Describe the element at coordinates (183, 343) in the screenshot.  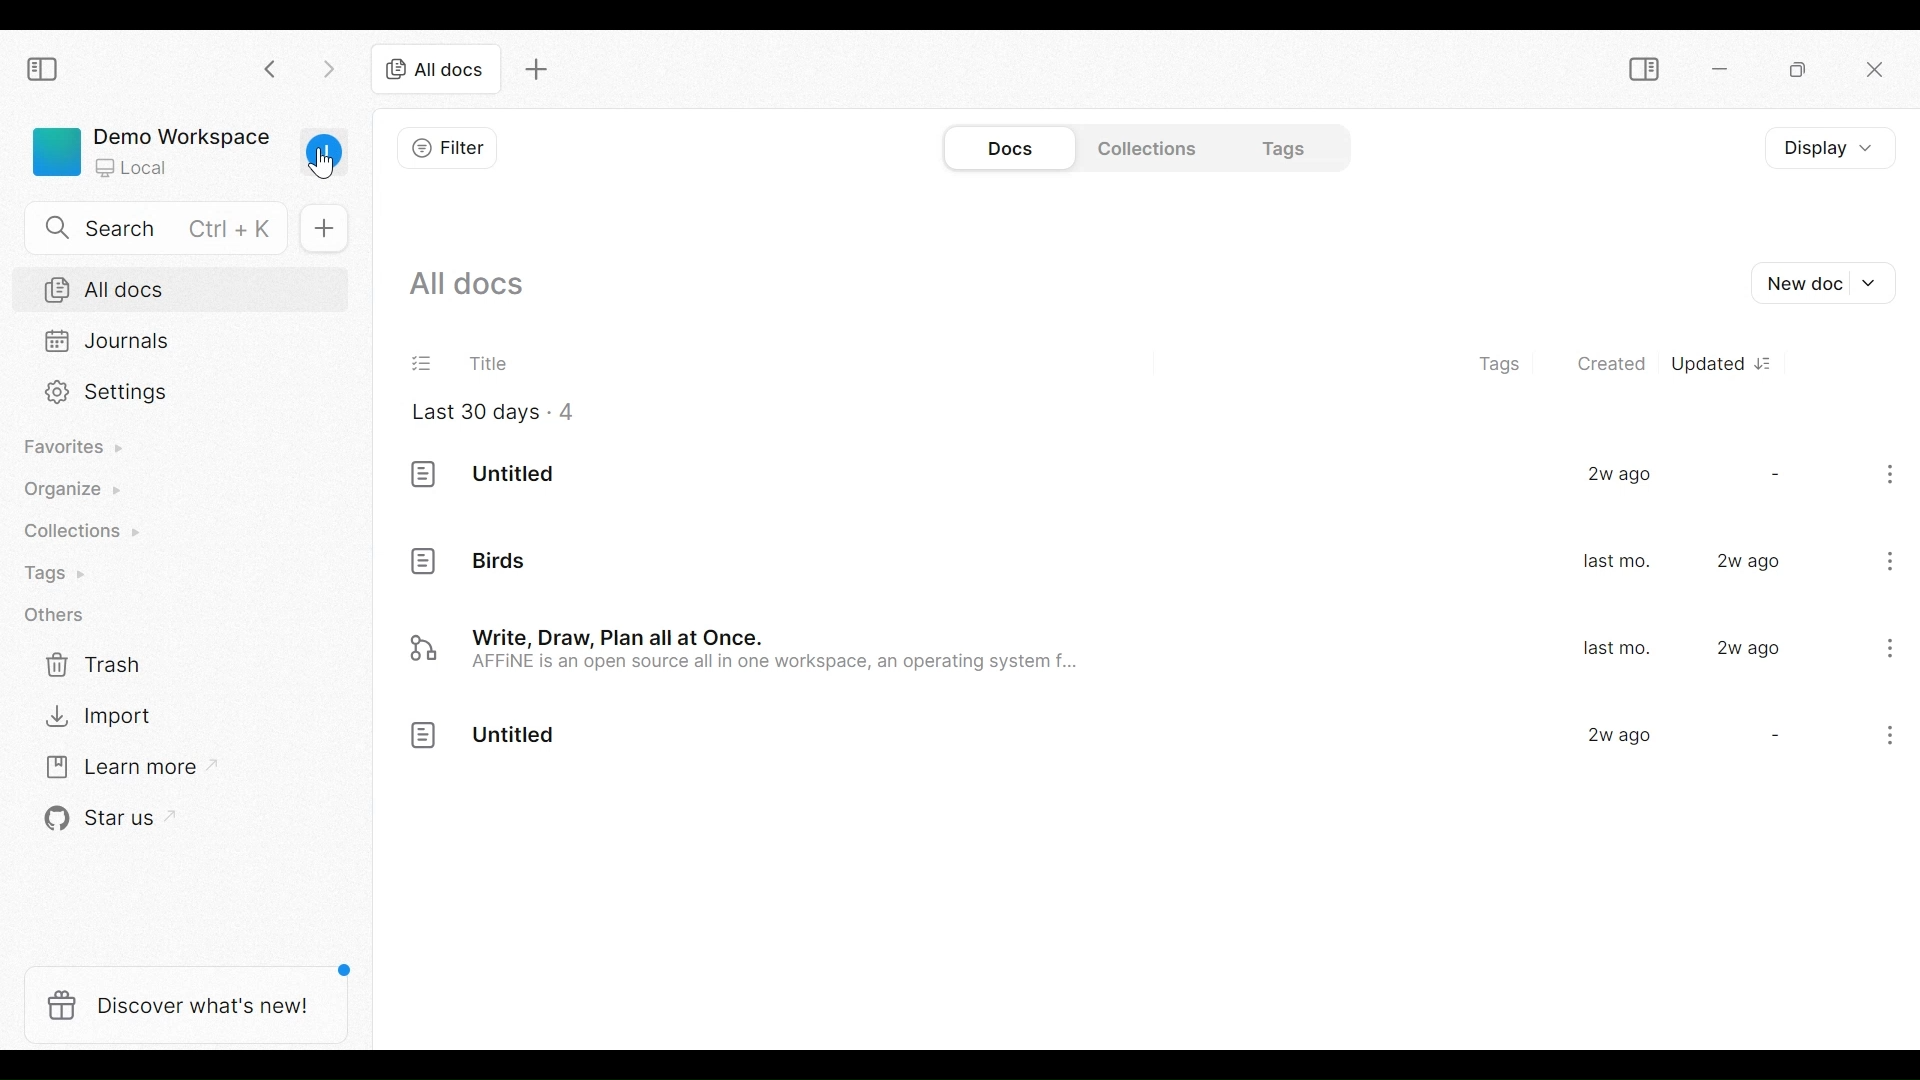
I see `Journal` at that location.